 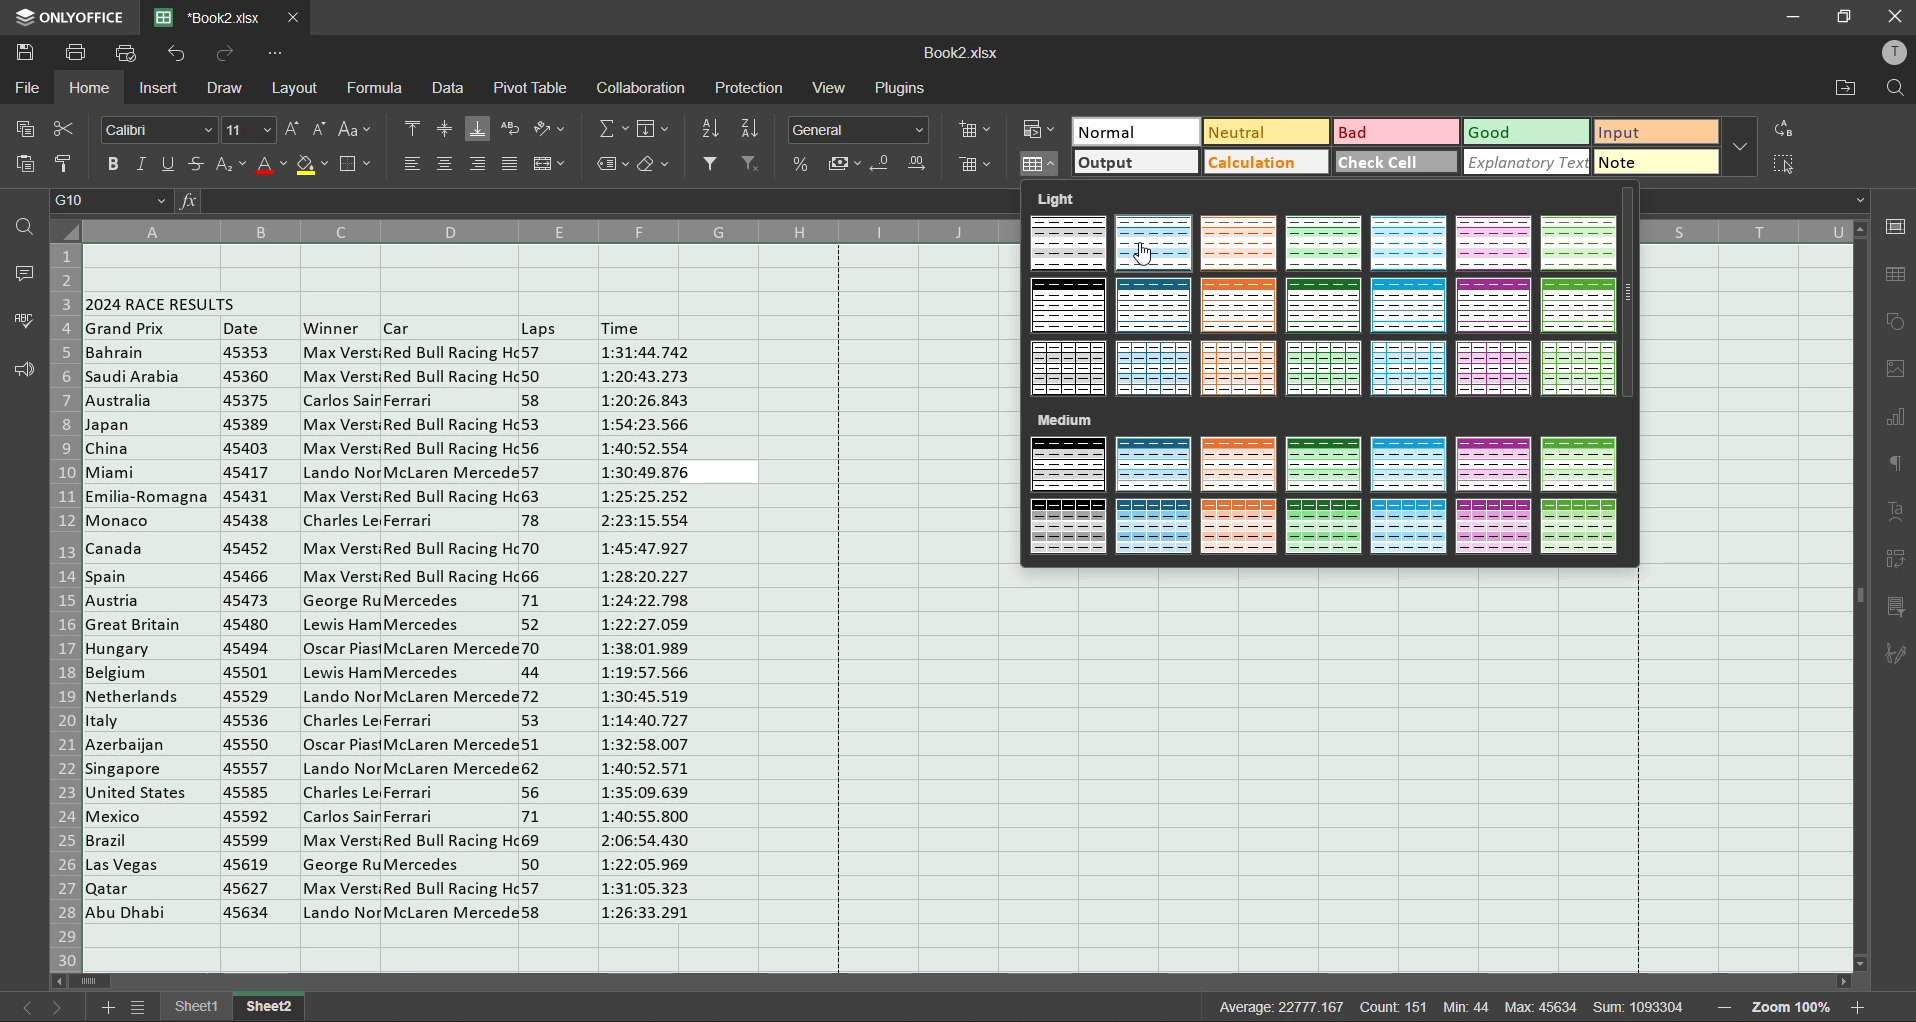 What do you see at coordinates (248, 328) in the screenshot?
I see `date` at bounding box center [248, 328].